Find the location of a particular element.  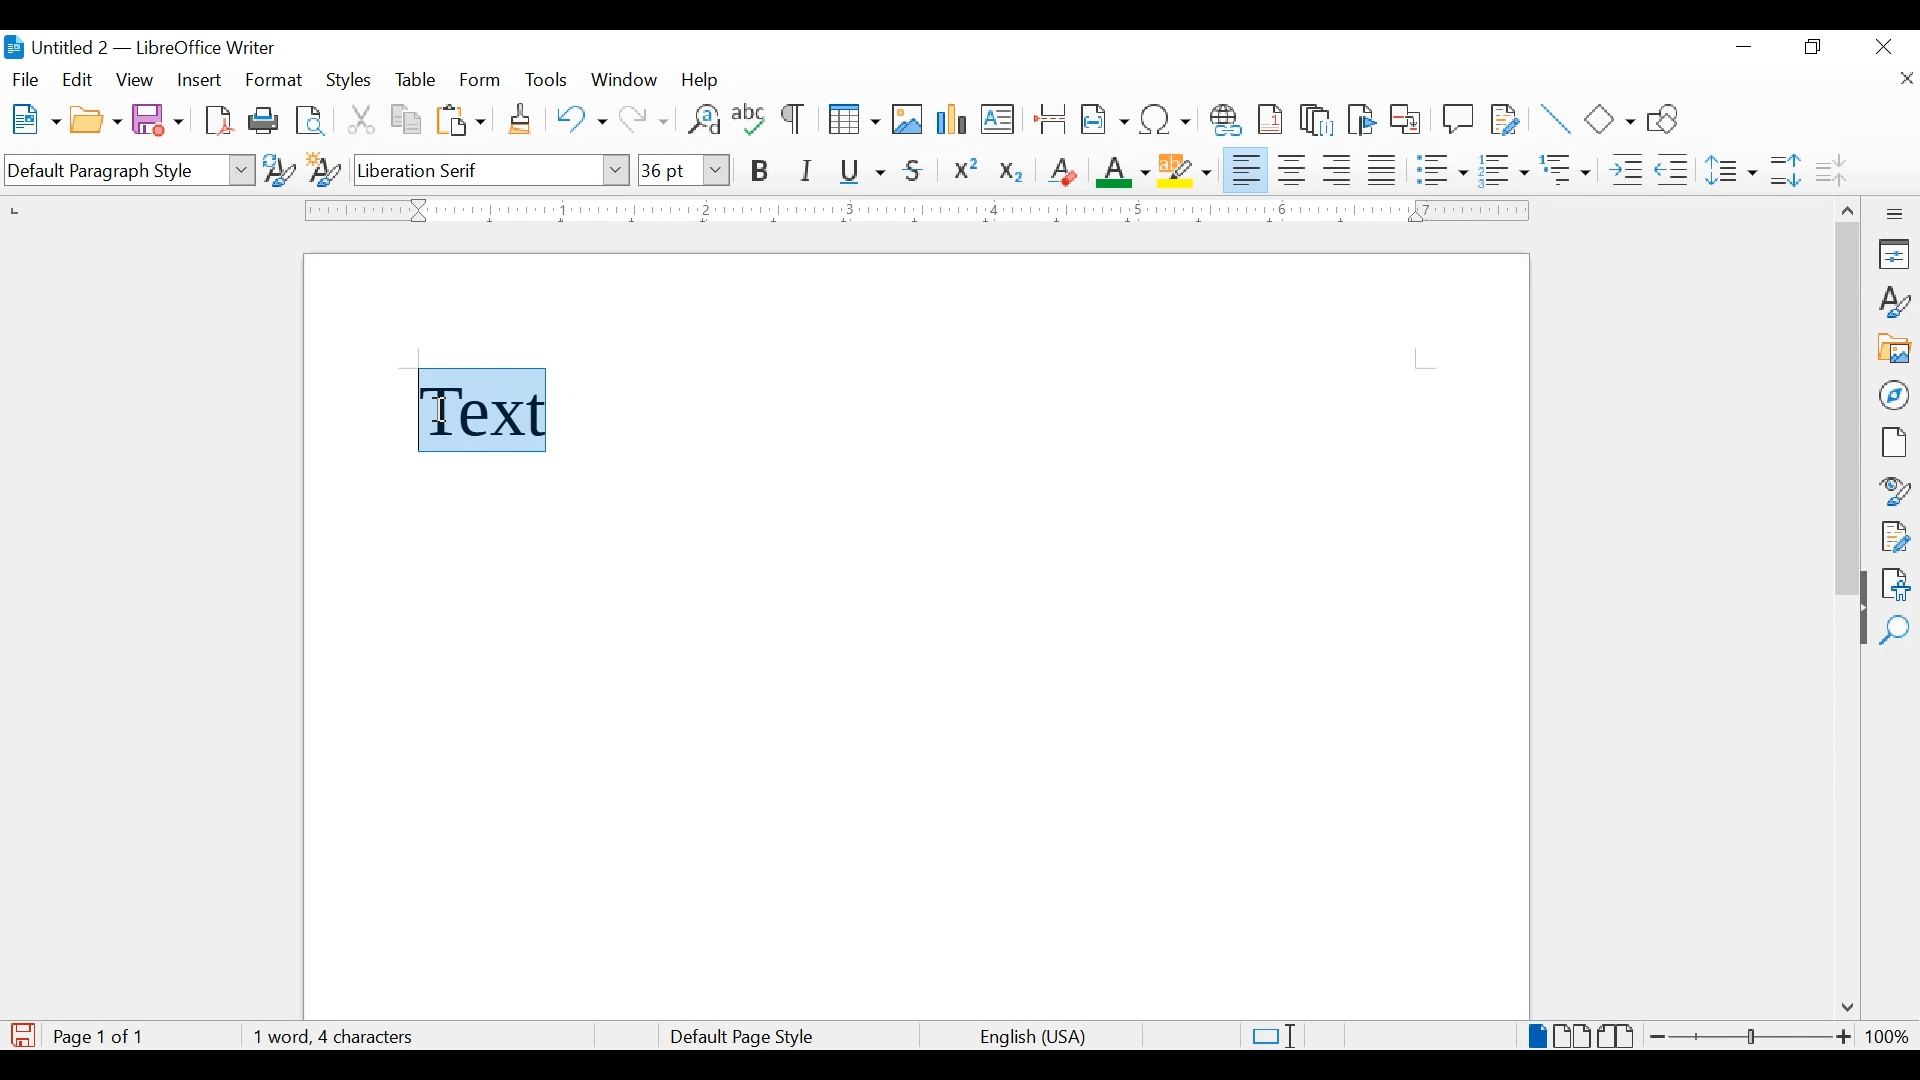

show track changes functions is located at coordinates (1505, 118).